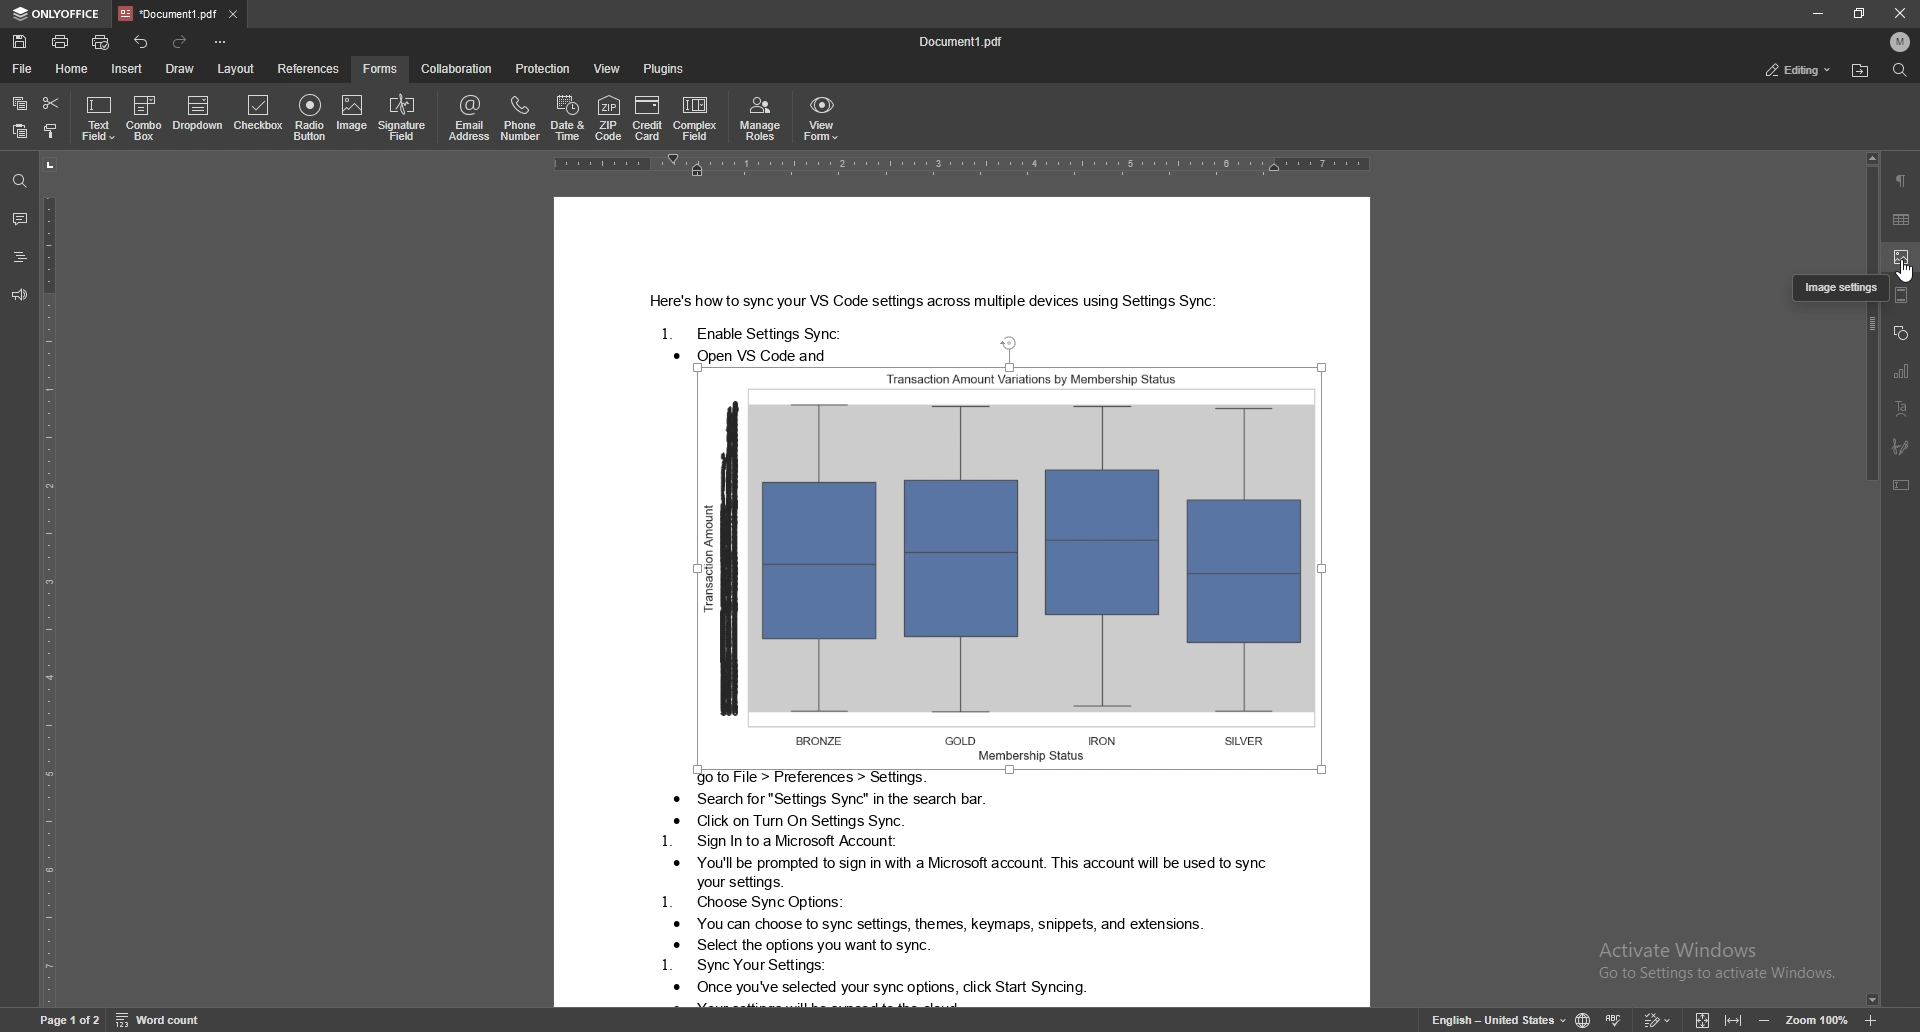  Describe the element at coordinates (236, 68) in the screenshot. I see `layout` at that location.